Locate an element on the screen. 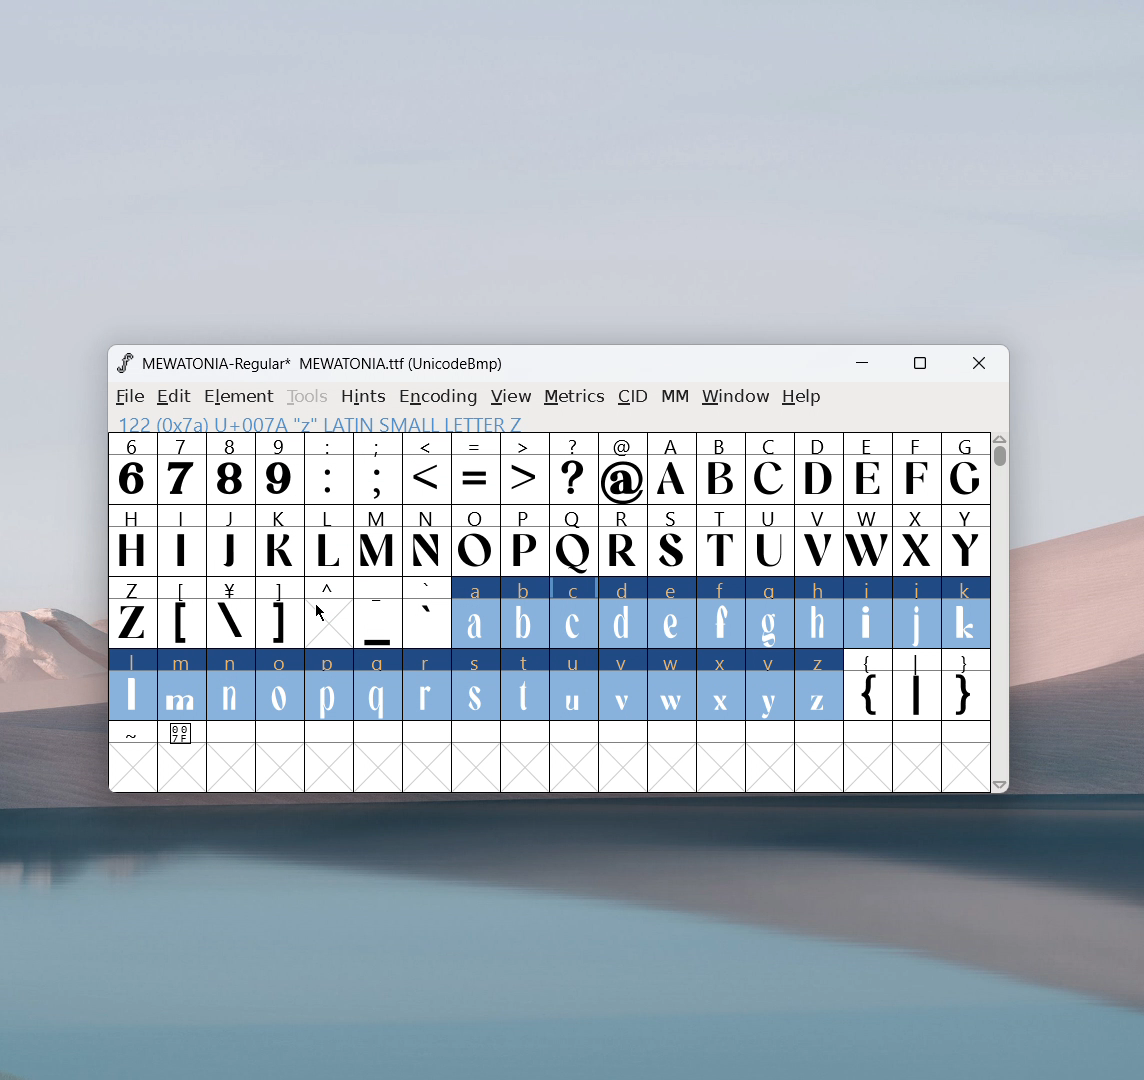  close is located at coordinates (979, 364).